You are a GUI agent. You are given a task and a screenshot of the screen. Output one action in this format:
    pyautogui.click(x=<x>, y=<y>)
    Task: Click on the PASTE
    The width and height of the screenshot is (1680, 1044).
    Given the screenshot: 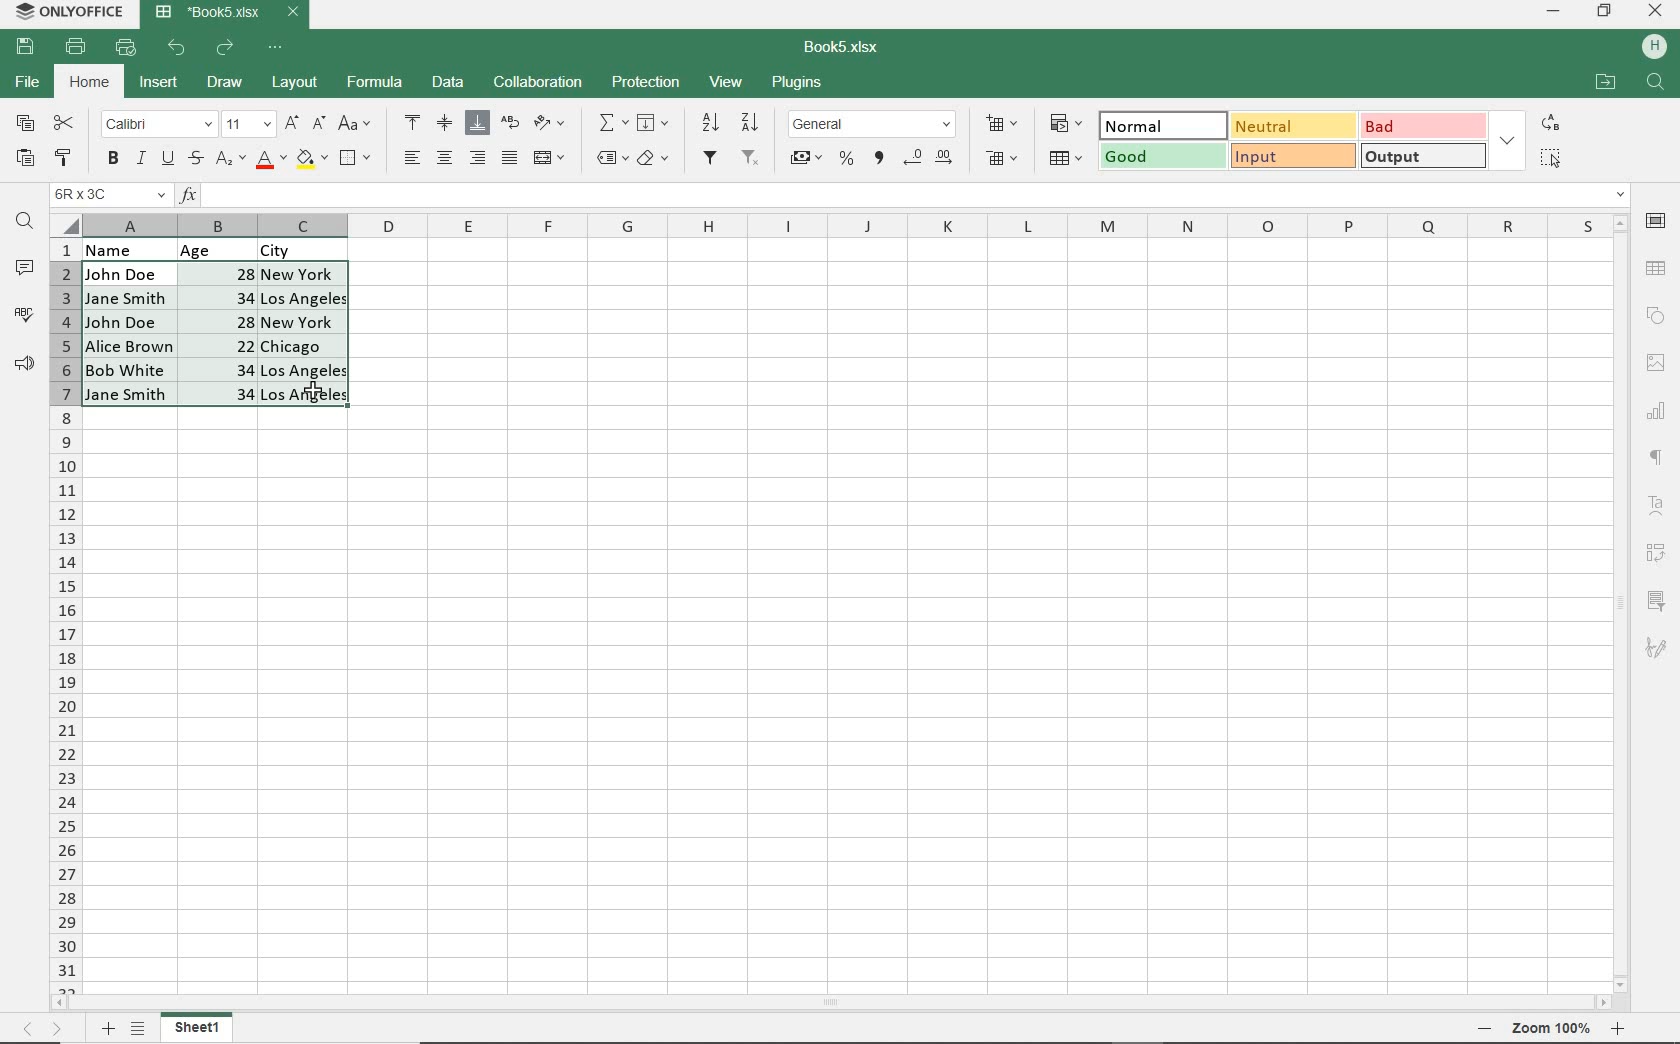 What is the action you would take?
    pyautogui.click(x=25, y=159)
    